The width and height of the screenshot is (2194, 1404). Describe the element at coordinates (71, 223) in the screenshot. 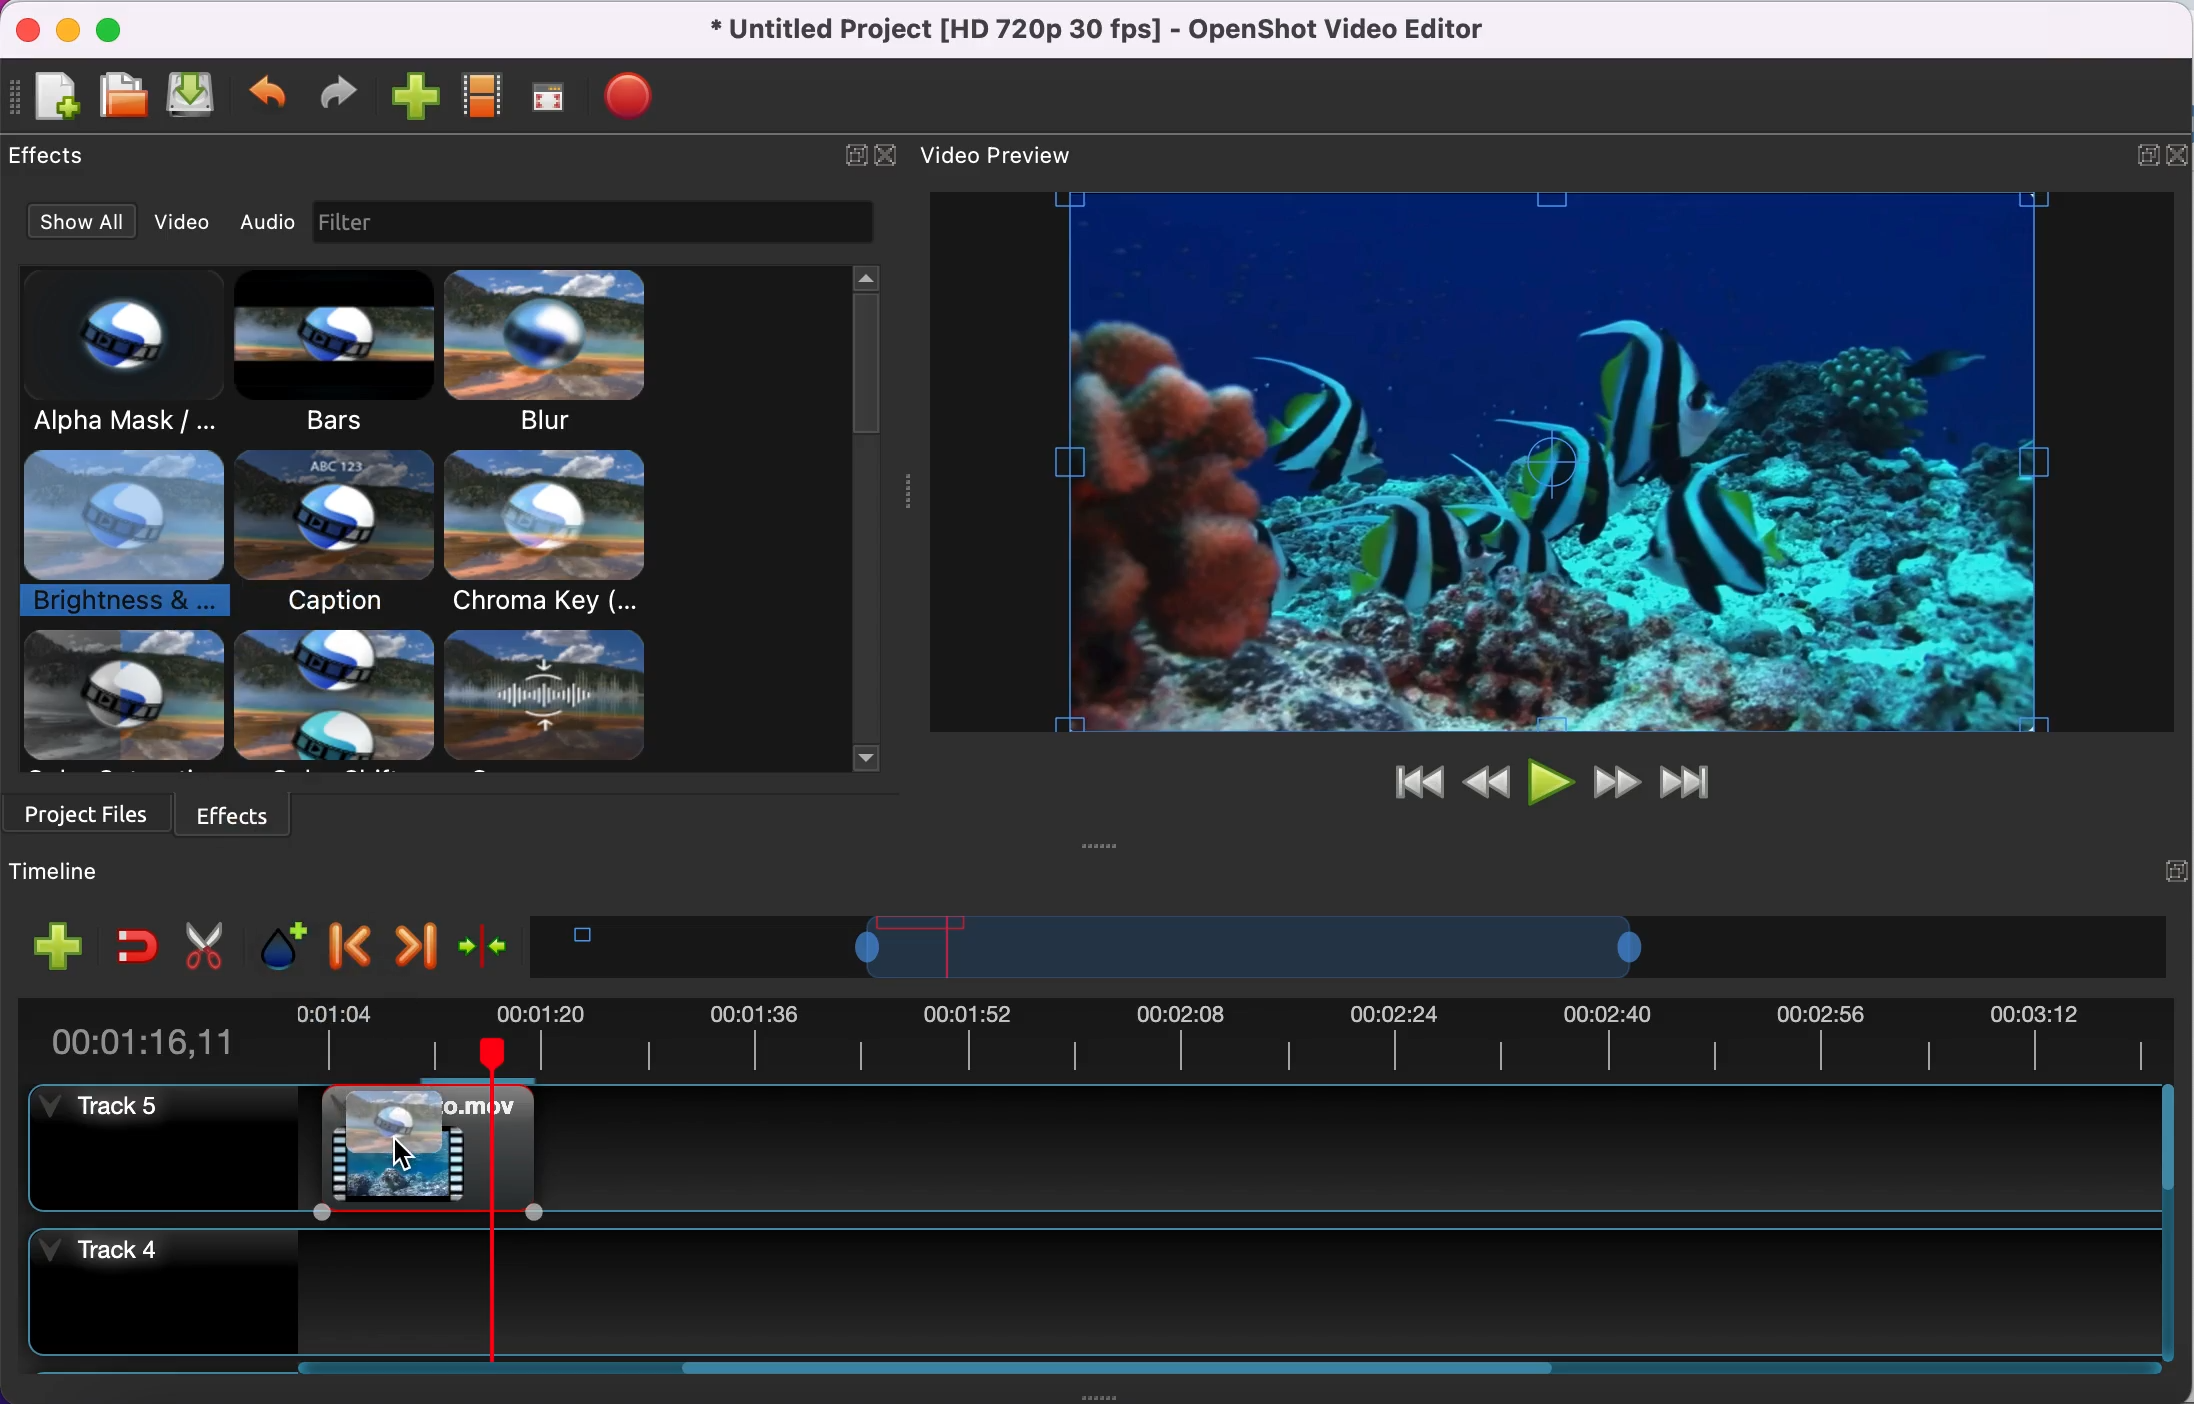

I see `show all` at that location.